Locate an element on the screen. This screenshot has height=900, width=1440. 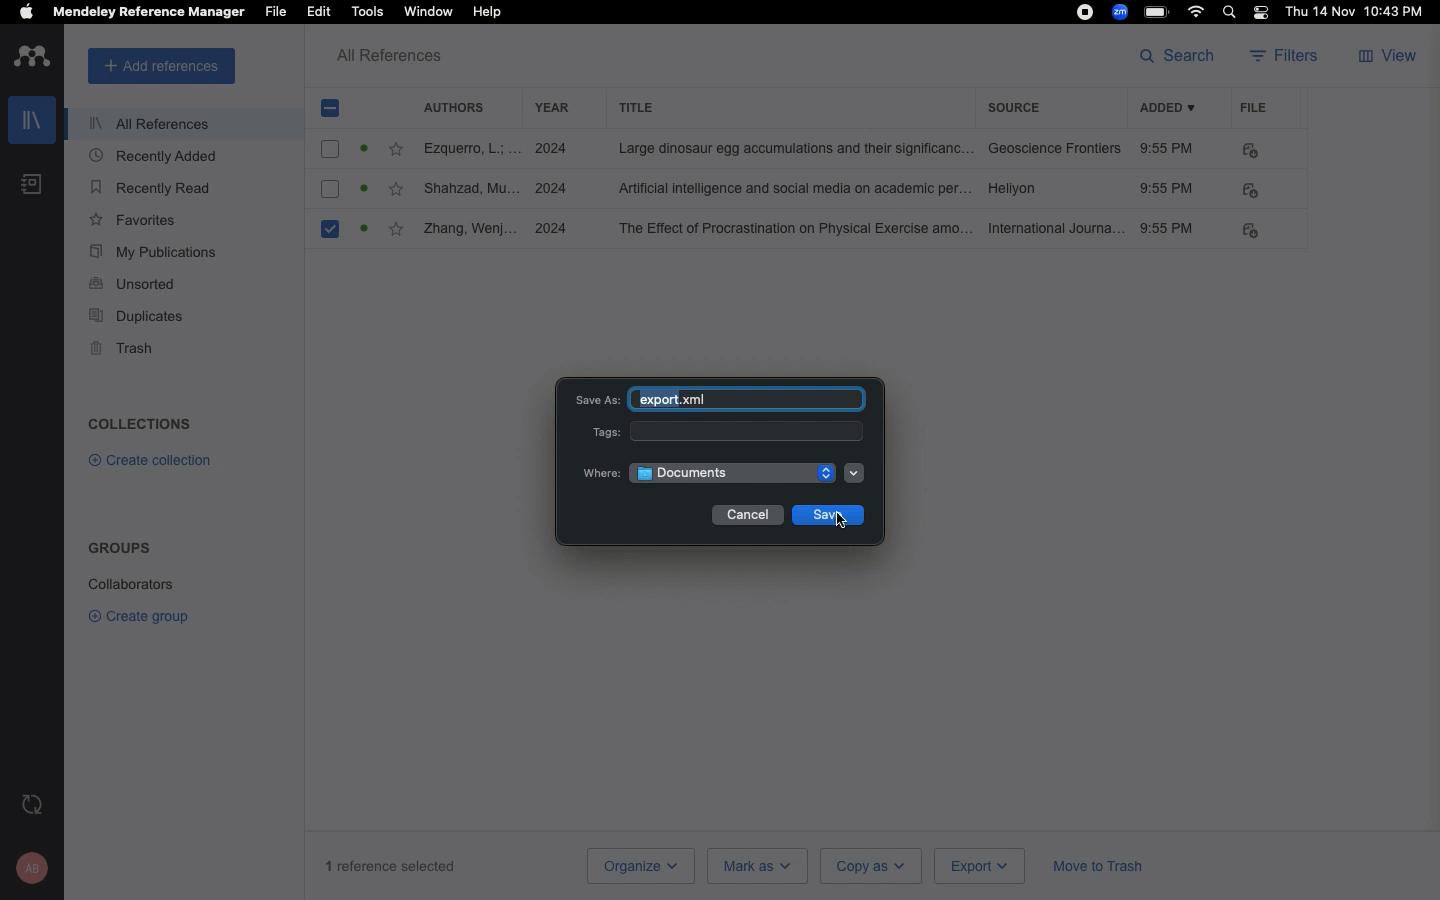
Where is located at coordinates (602, 471).